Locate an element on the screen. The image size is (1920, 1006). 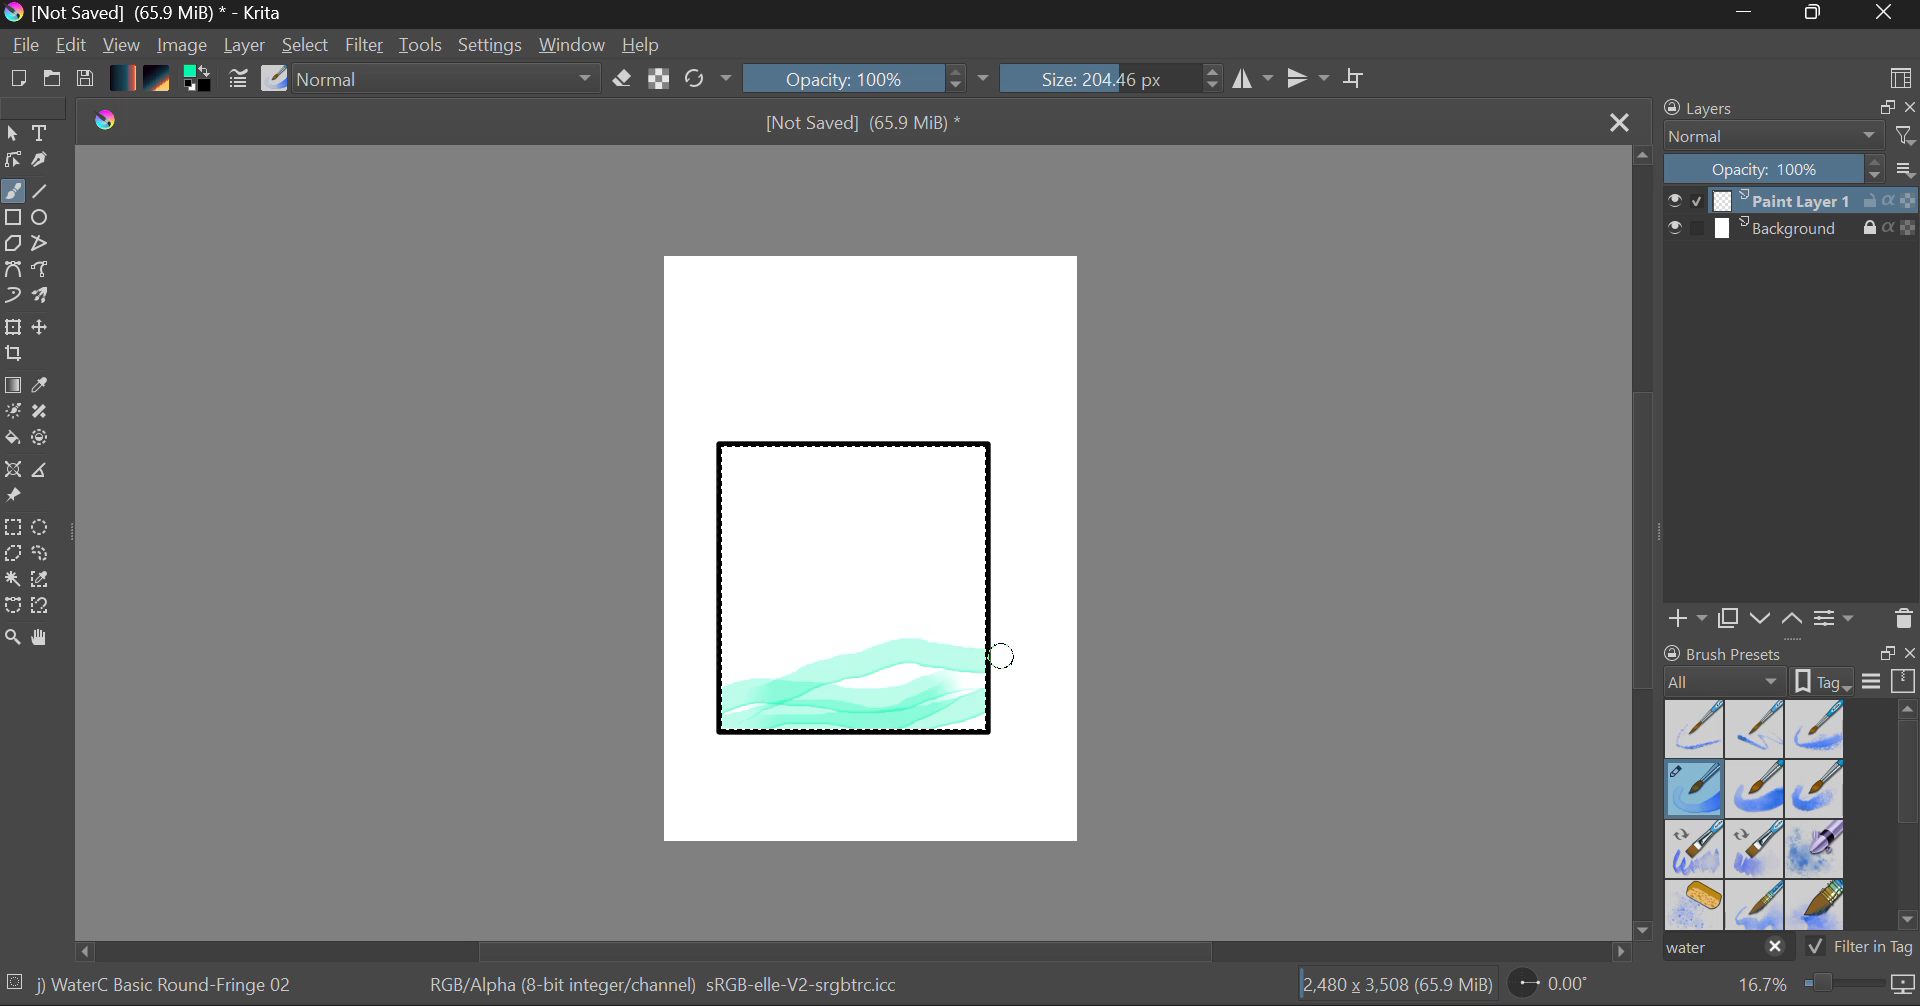
New is located at coordinates (17, 81).